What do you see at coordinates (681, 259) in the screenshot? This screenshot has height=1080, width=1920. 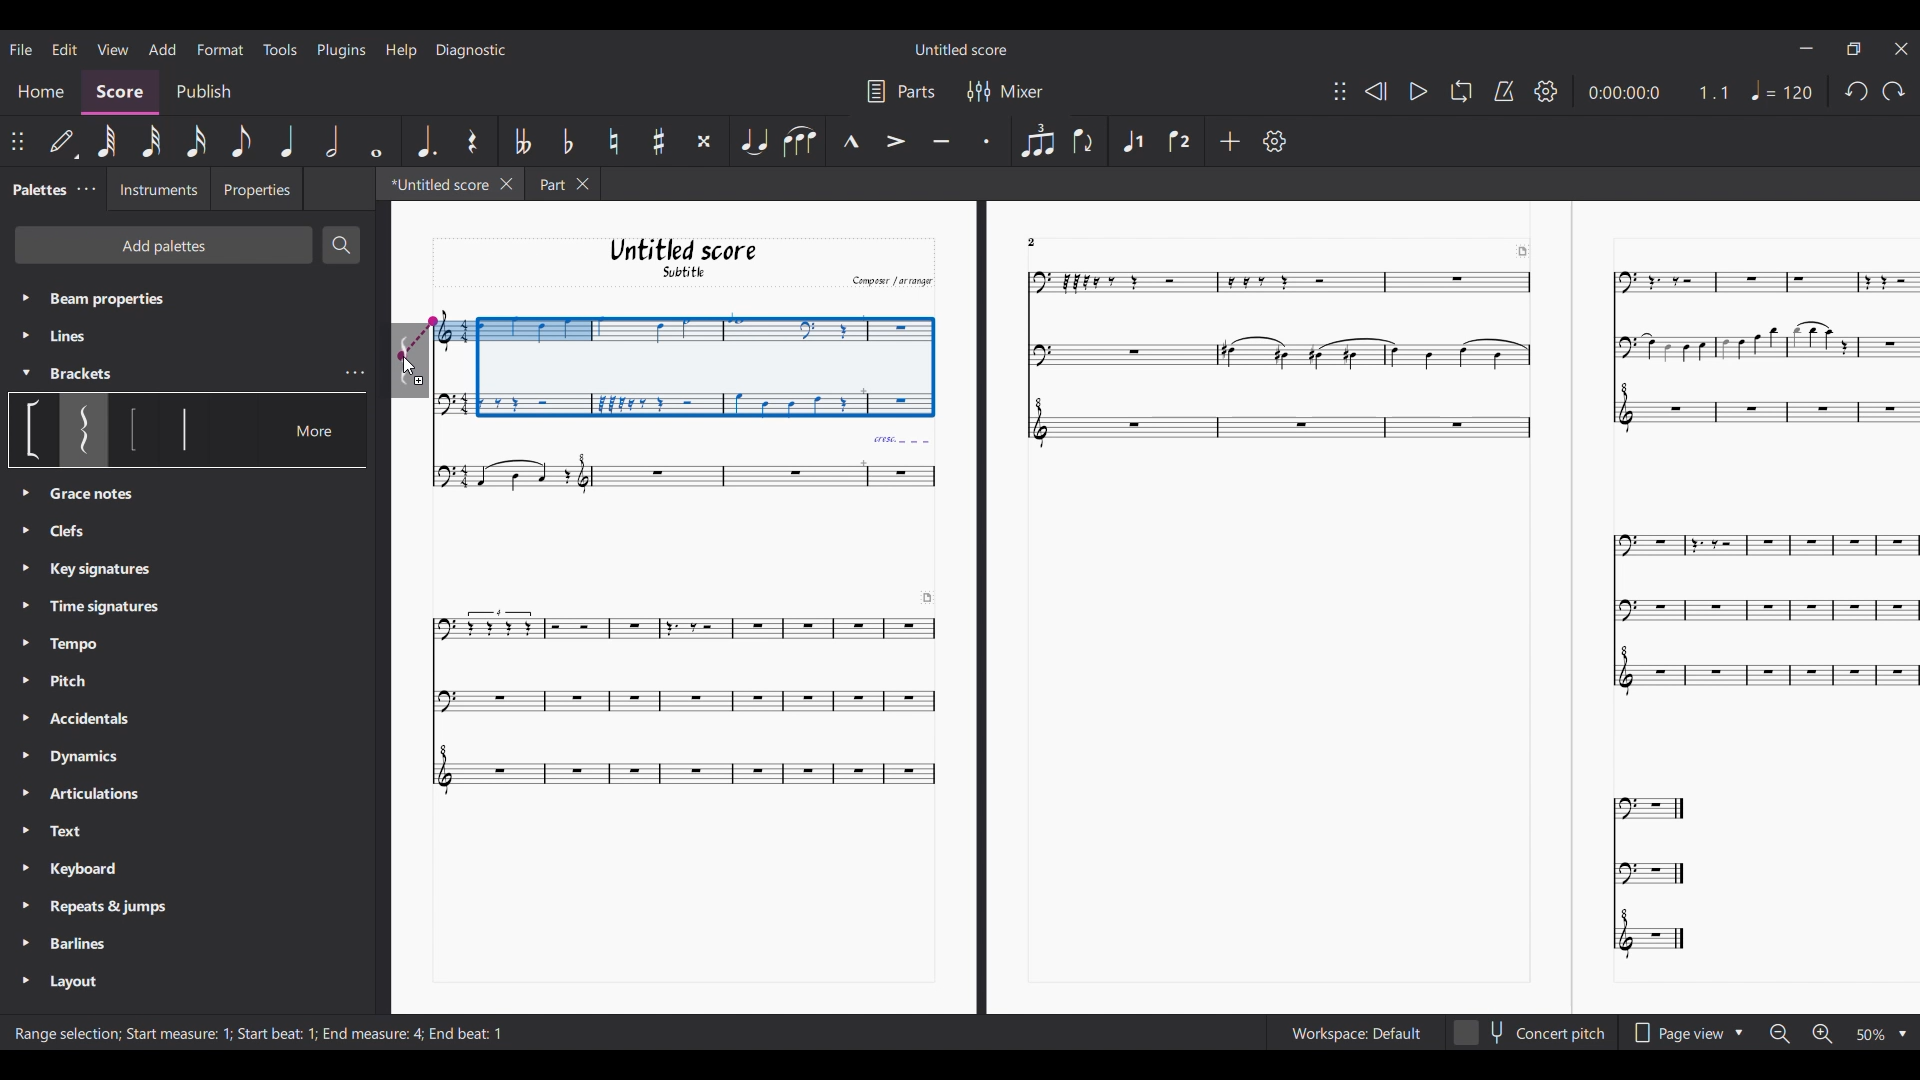 I see `Untitled score
Subtitle` at bounding box center [681, 259].